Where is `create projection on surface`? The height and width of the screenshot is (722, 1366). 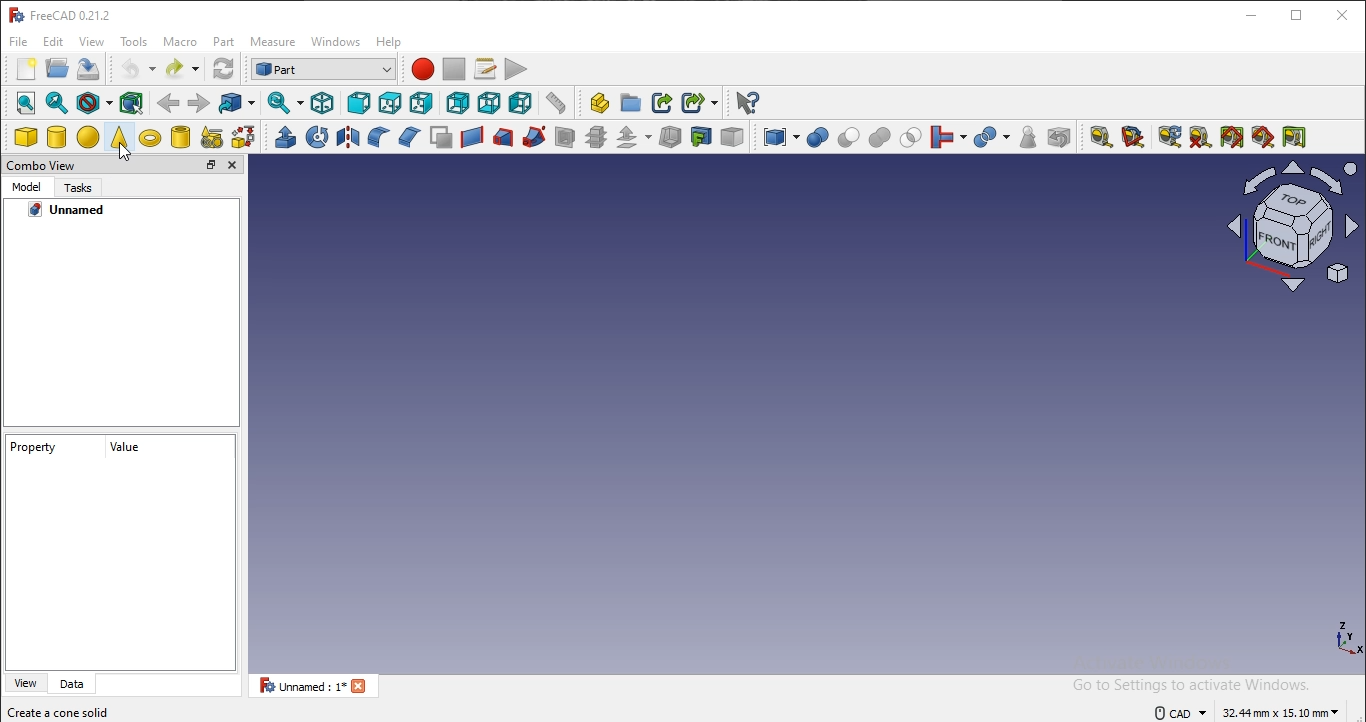
create projection on surface is located at coordinates (701, 136).